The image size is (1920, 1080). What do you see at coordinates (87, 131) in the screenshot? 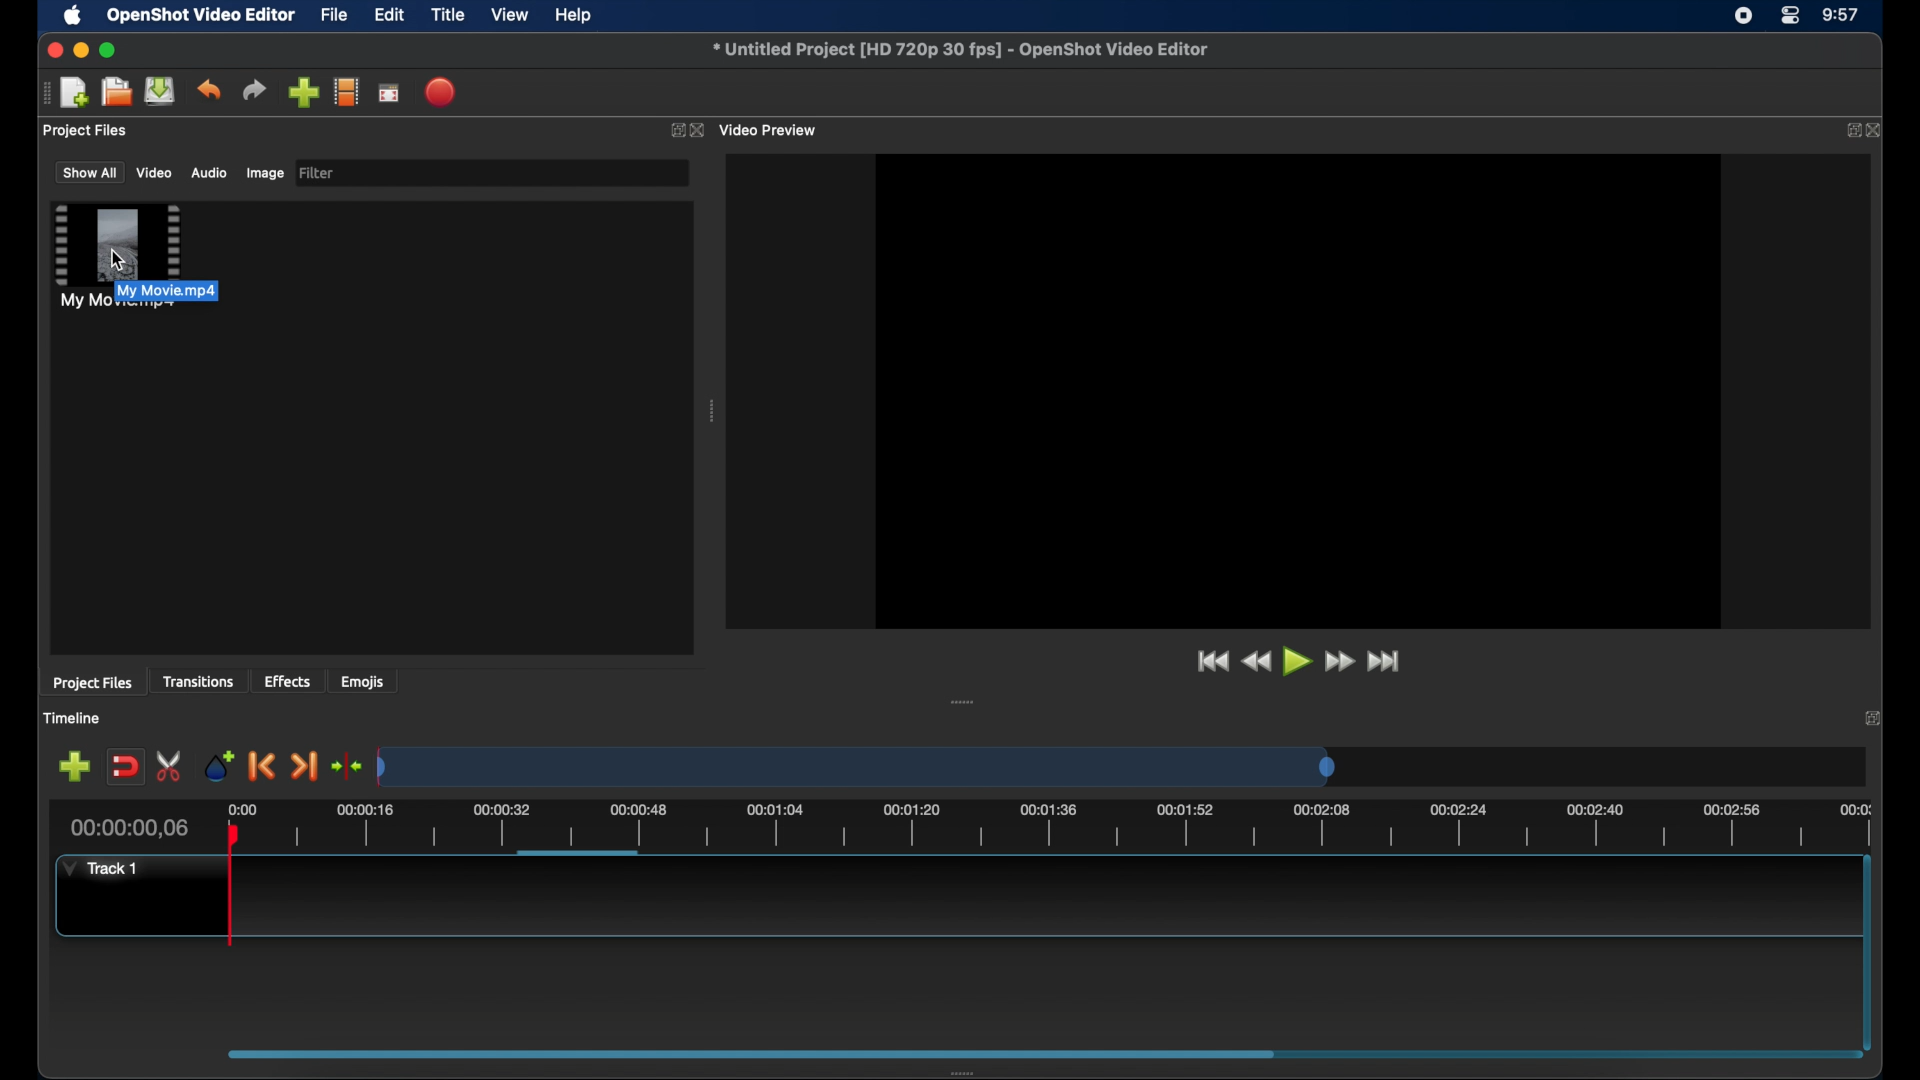
I see `project files` at bounding box center [87, 131].